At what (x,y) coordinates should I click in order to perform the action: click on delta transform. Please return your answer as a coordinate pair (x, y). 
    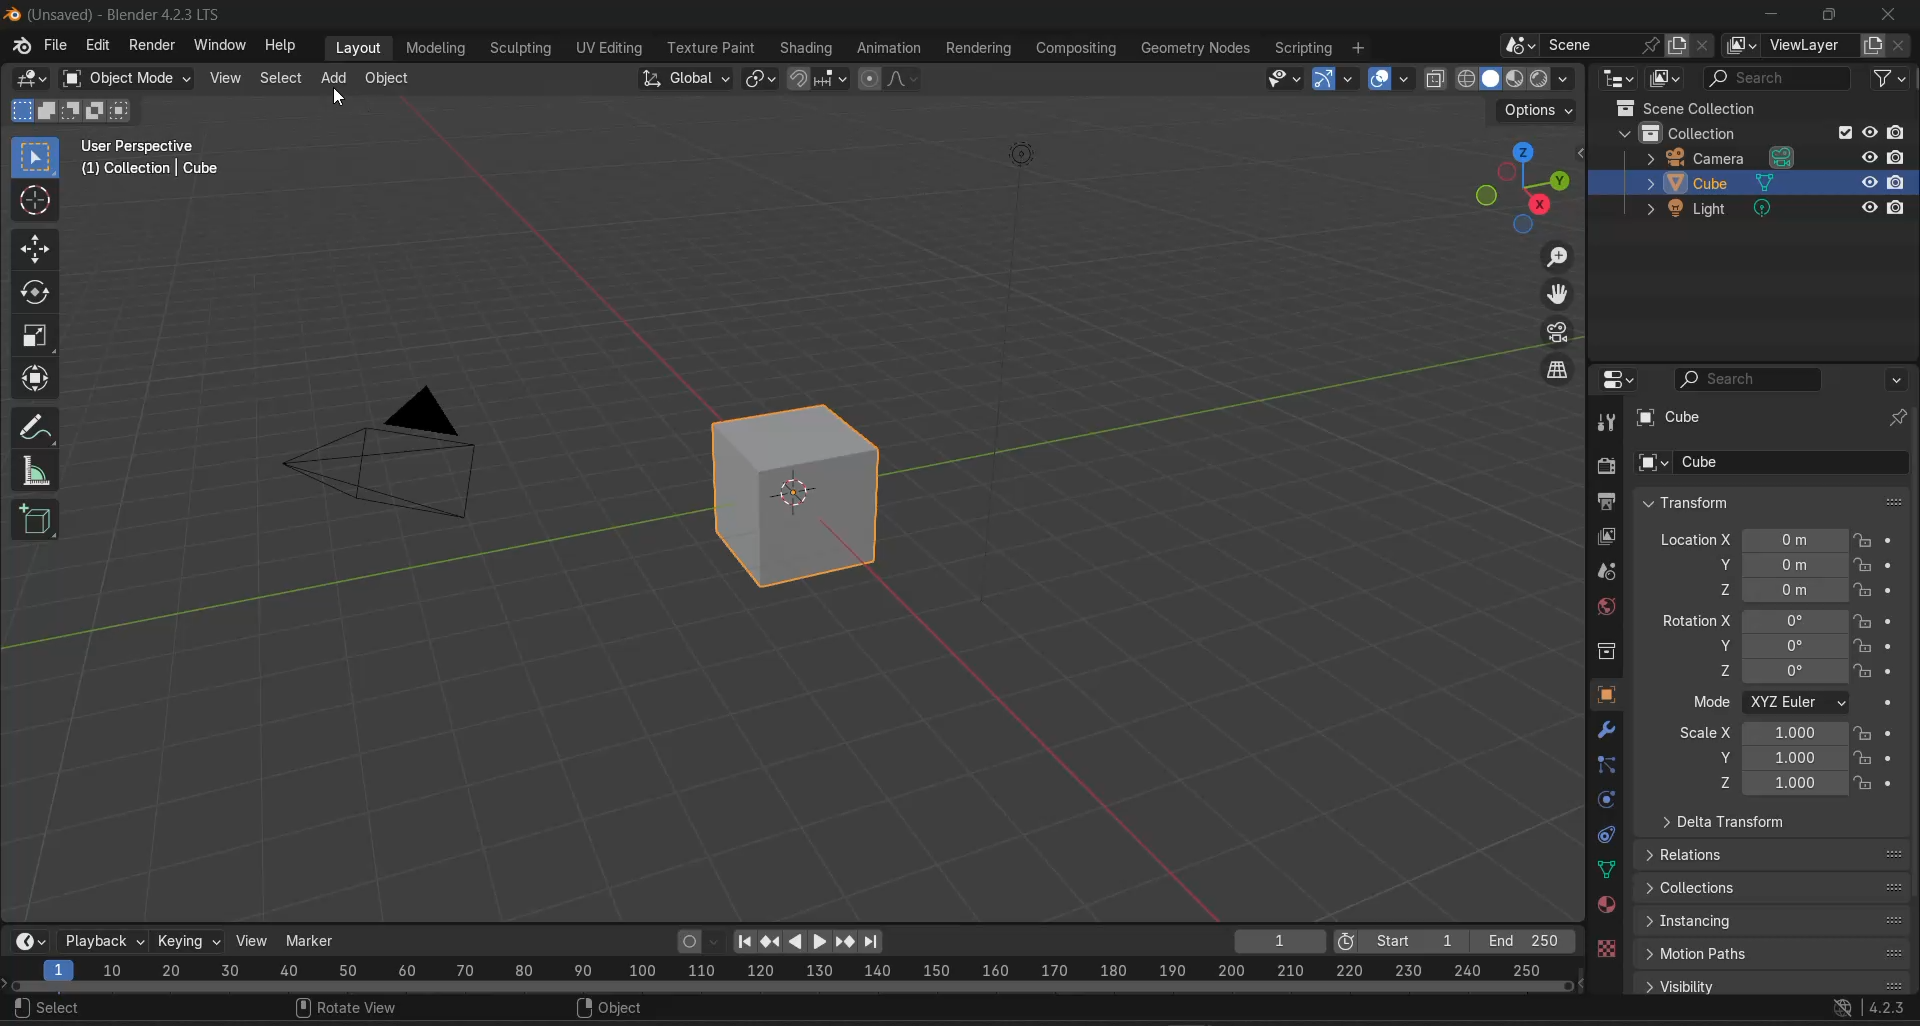
    Looking at the image, I should click on (1718, 822).